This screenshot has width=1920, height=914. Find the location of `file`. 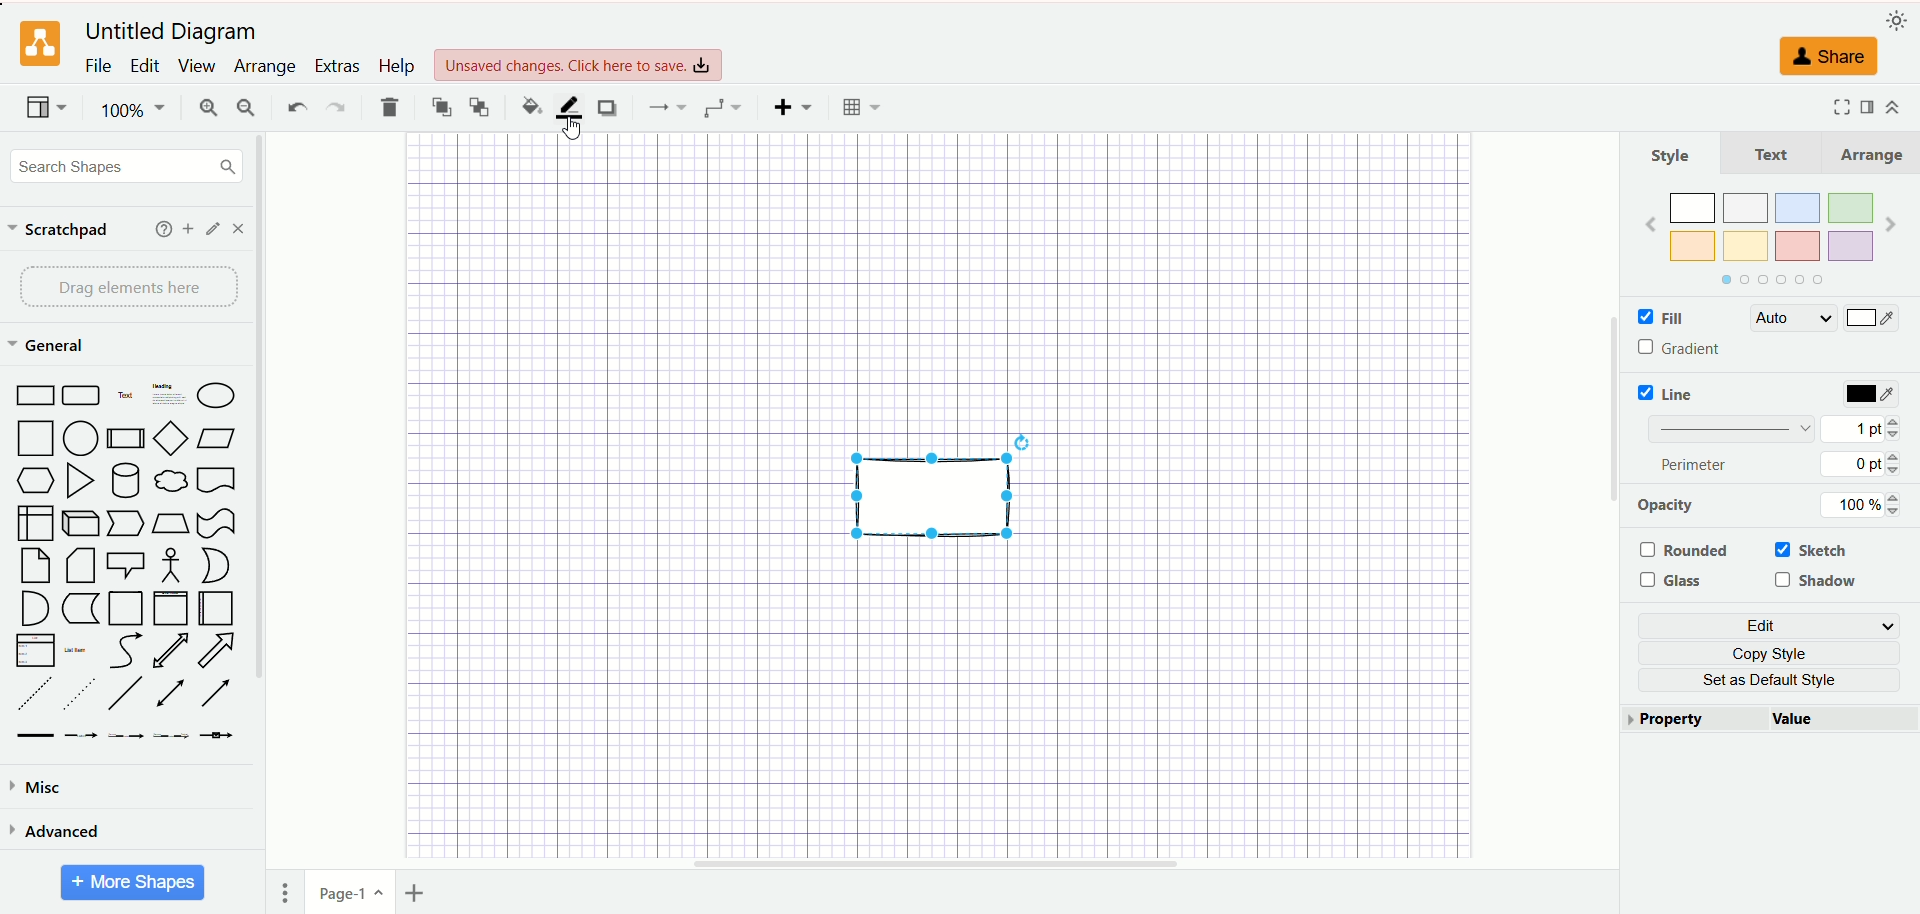

file is located at coordinates (97, 65).